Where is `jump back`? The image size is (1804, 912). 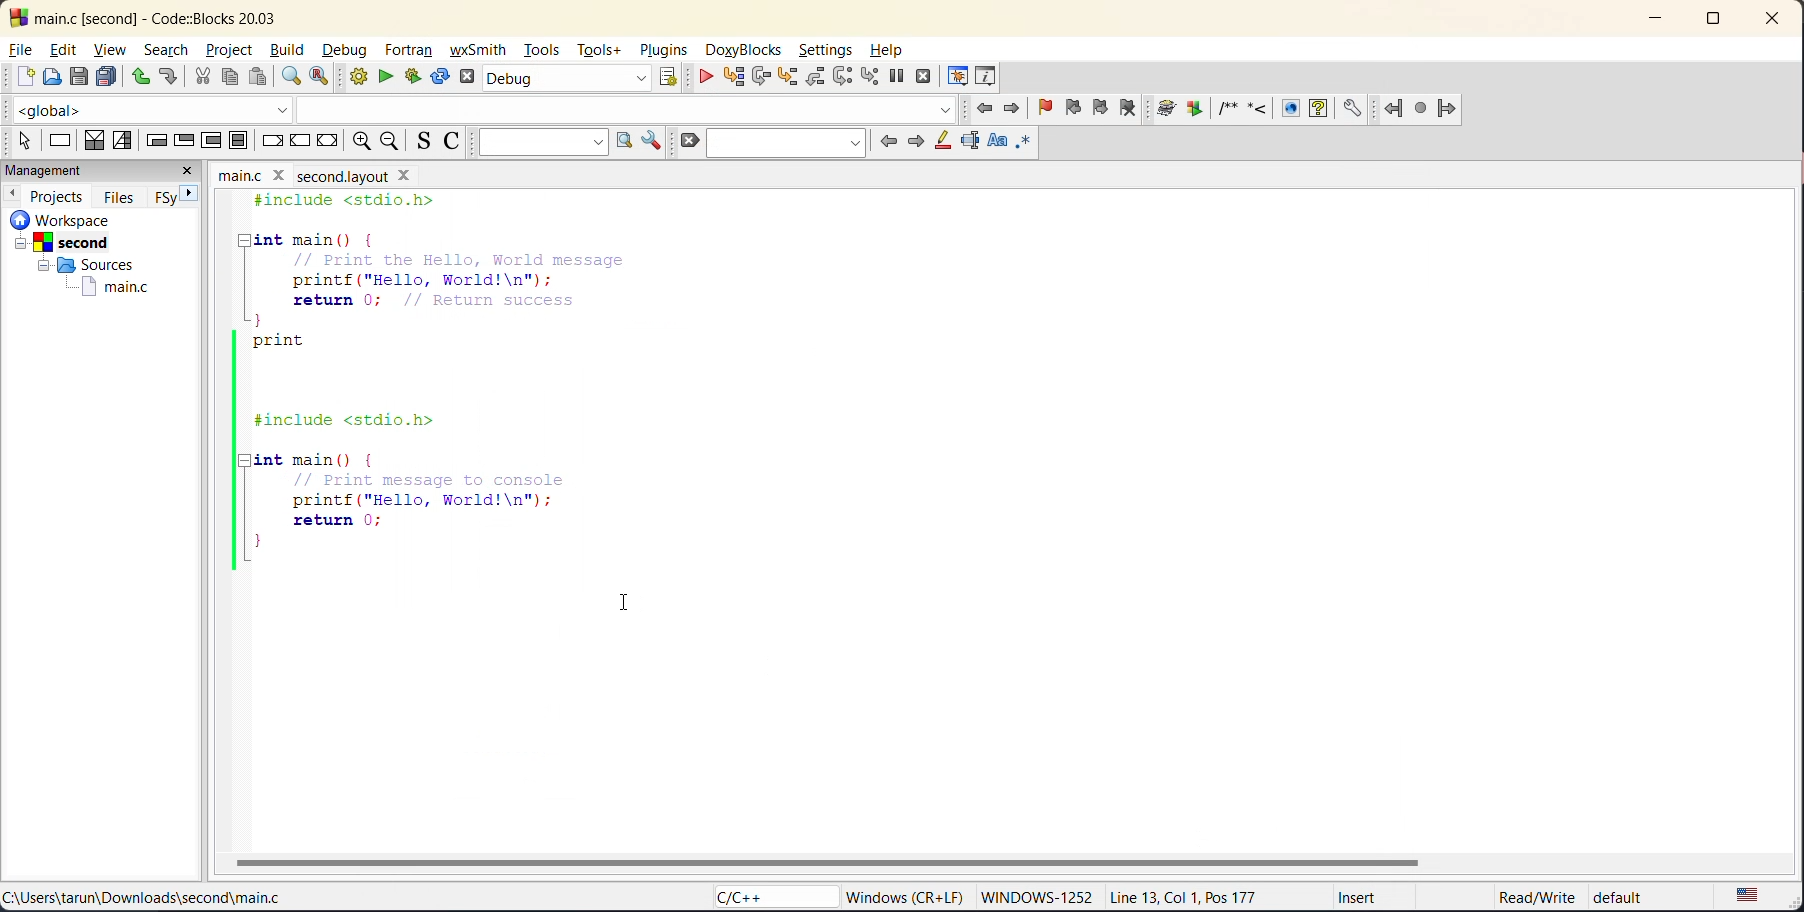 jump back is located at coordinates (986, 108).